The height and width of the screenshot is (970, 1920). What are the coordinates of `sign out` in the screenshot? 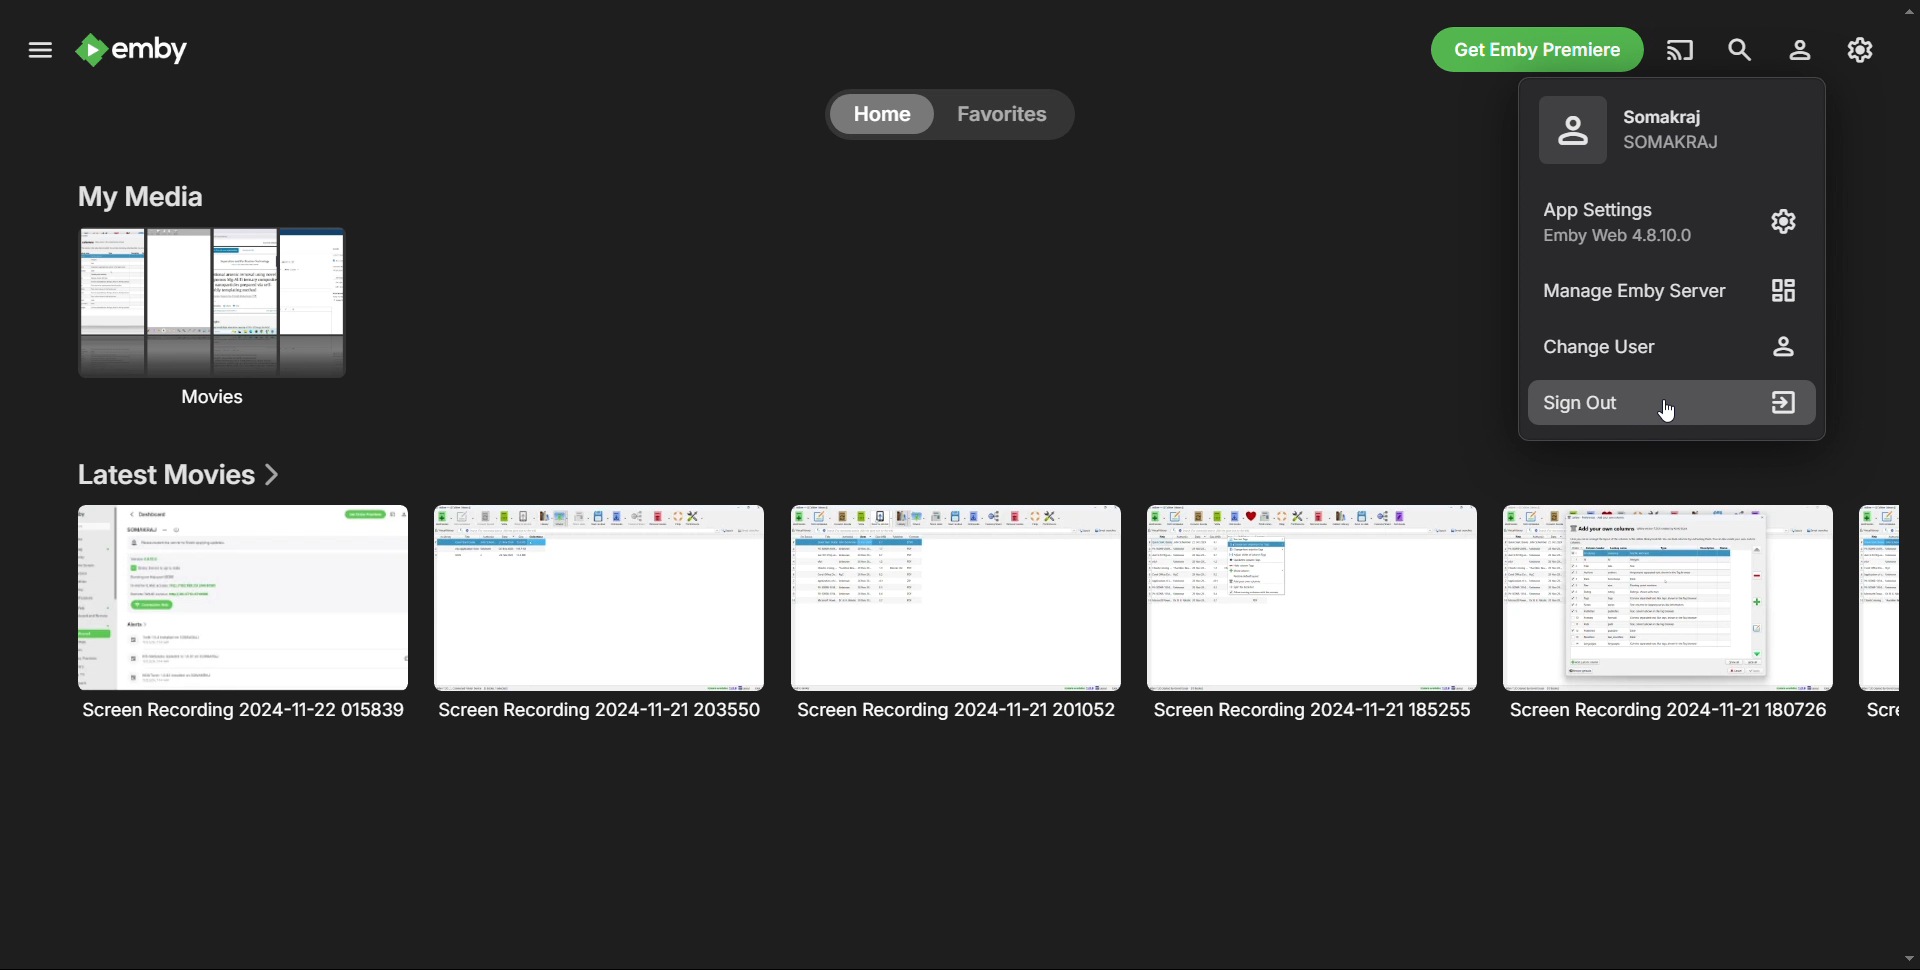 It's located at (1672, 404).